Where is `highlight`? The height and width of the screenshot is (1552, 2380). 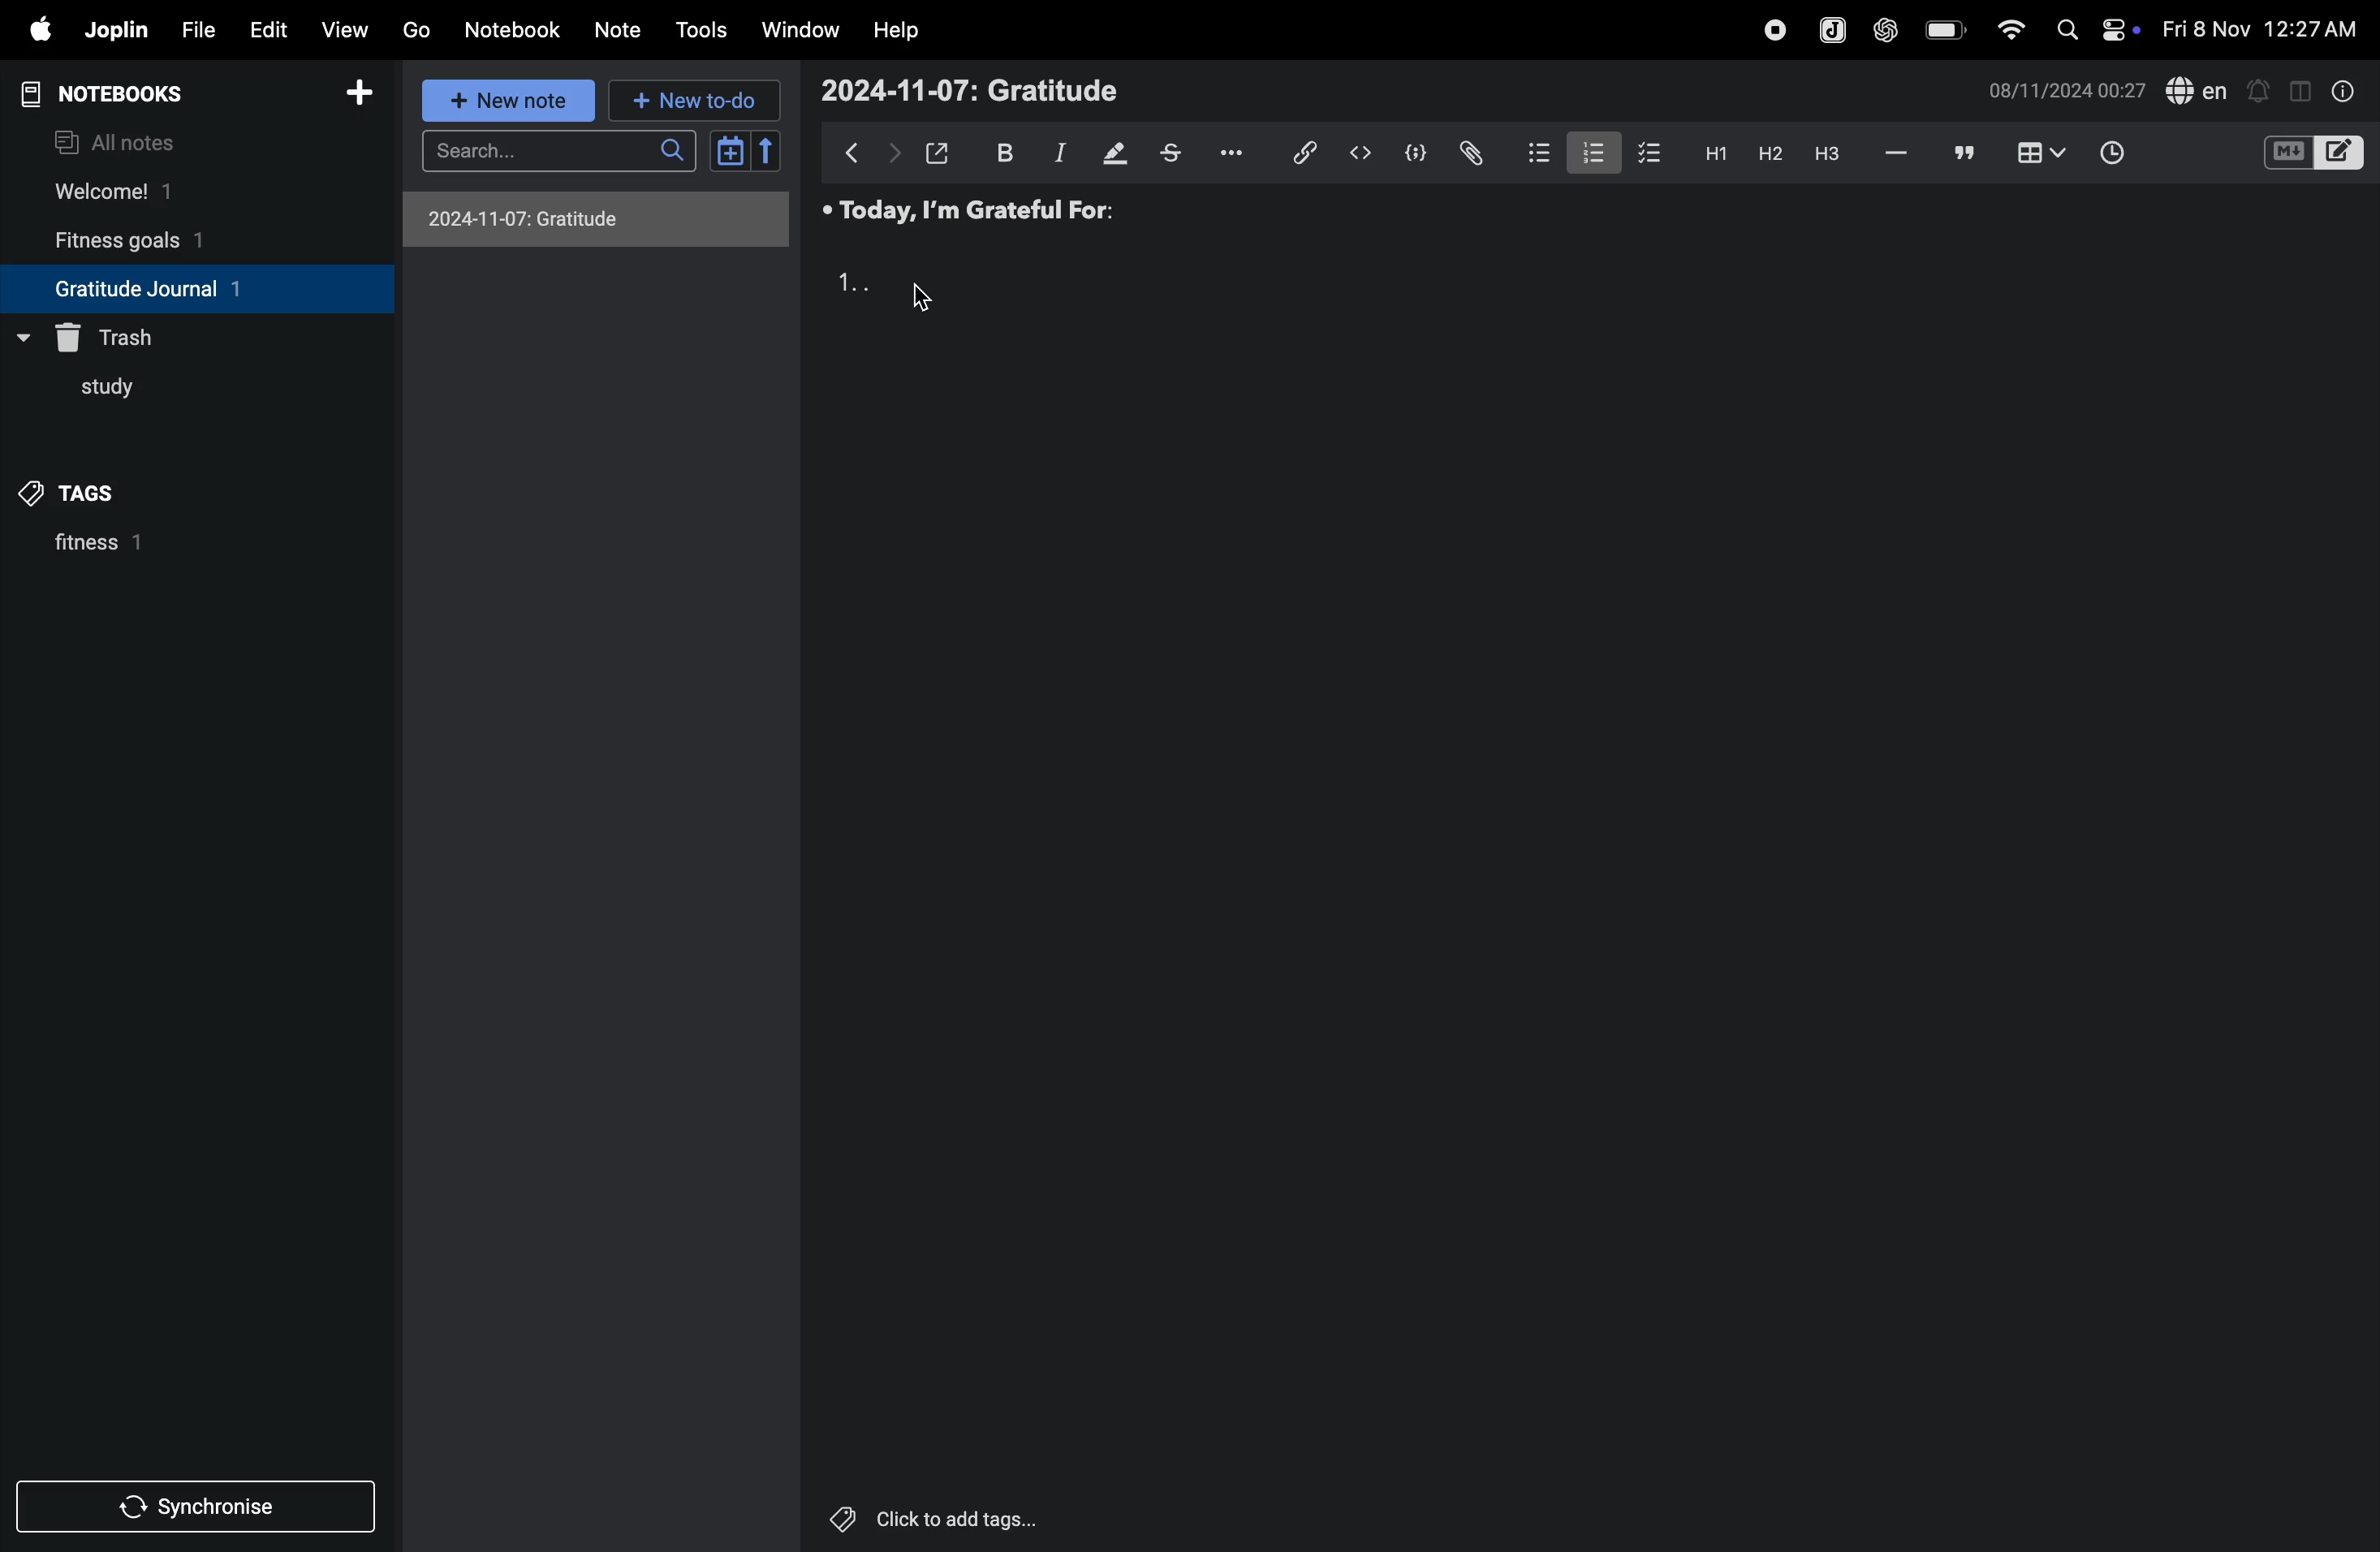 highlight is located at coordinates (1115, 152).